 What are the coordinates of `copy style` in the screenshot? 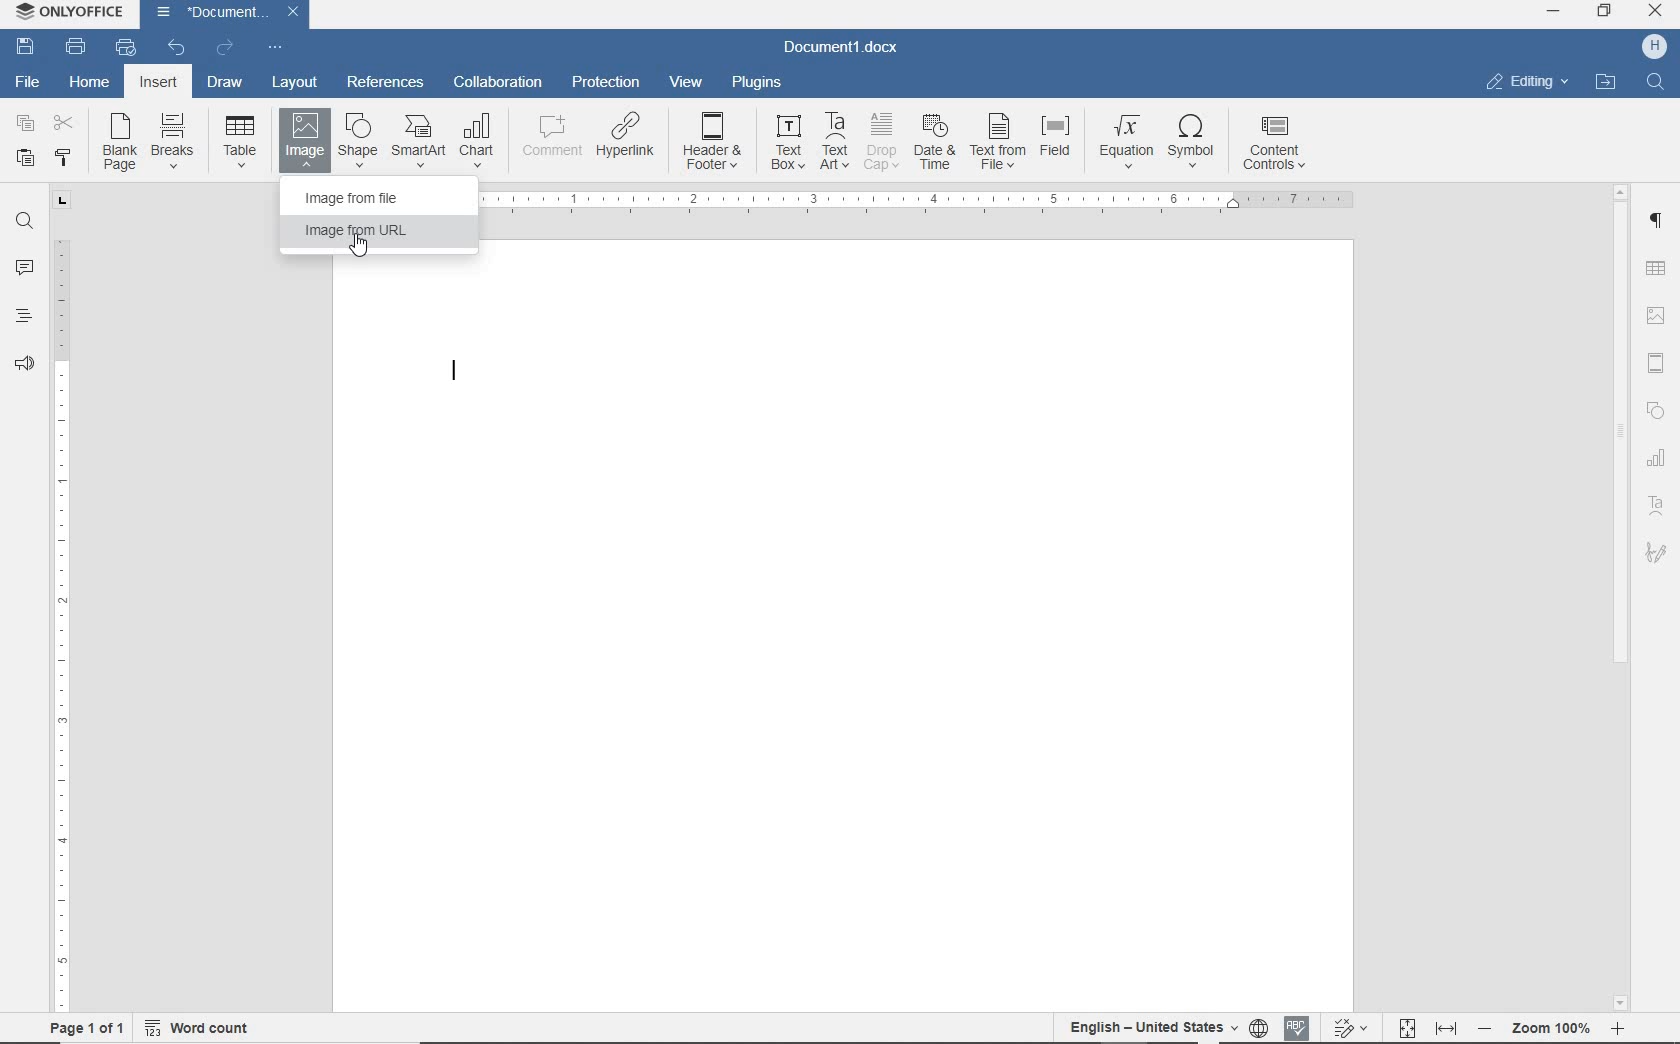 It's located at (65, 158).